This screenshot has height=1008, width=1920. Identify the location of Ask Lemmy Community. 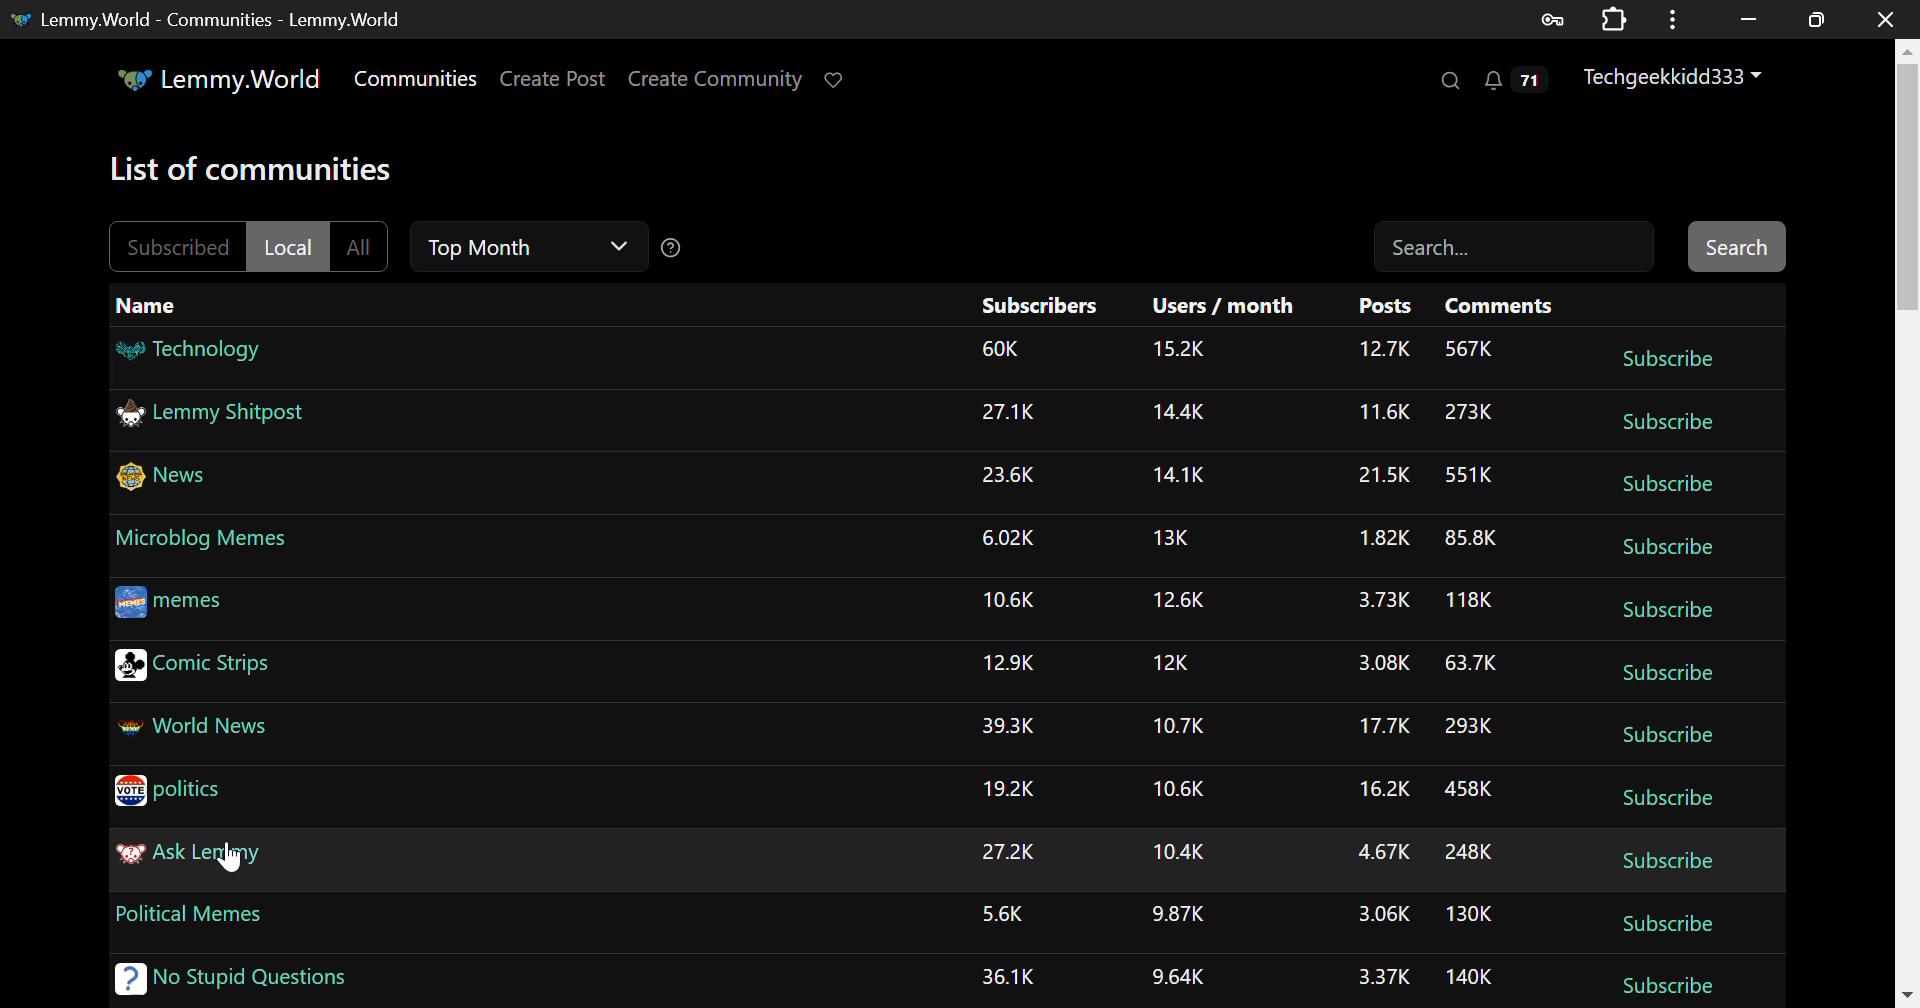
(188, 860).